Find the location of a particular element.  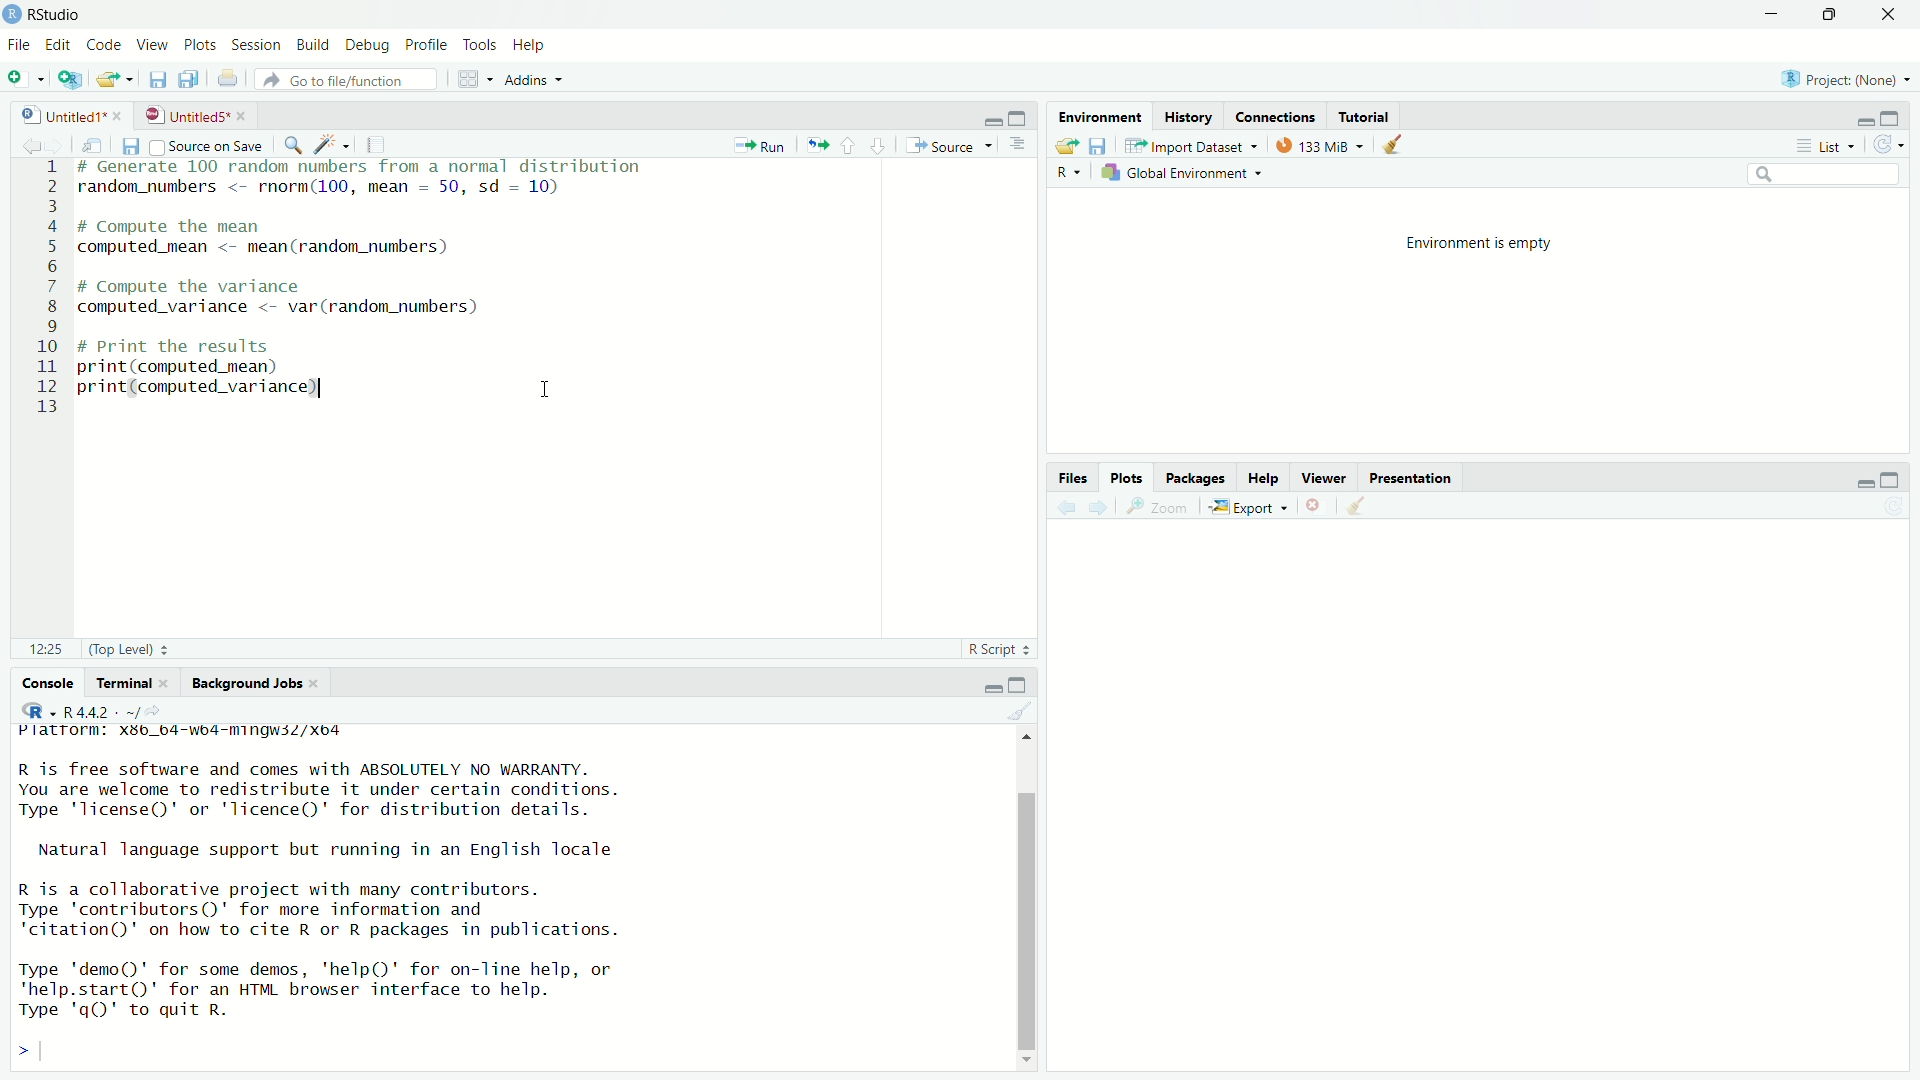

save current document is located at coordinates (154, 79).